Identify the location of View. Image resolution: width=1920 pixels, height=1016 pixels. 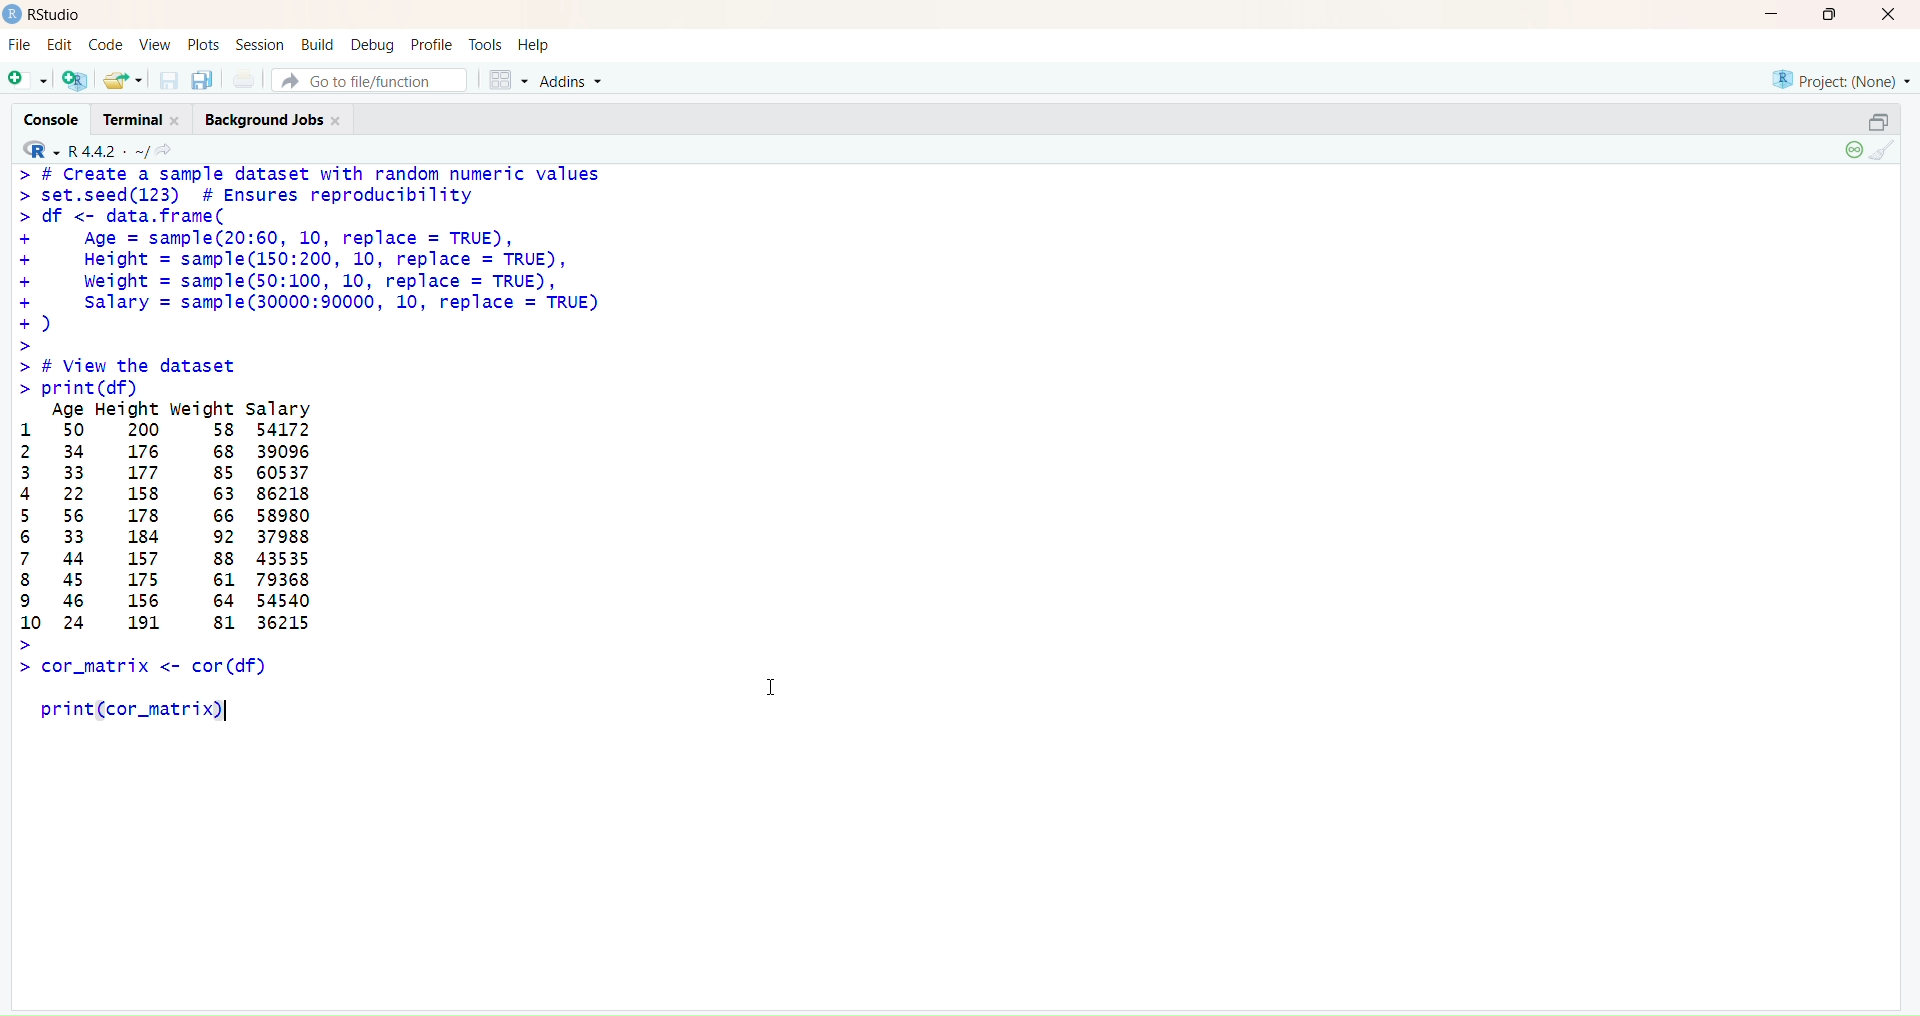
(154, 44).